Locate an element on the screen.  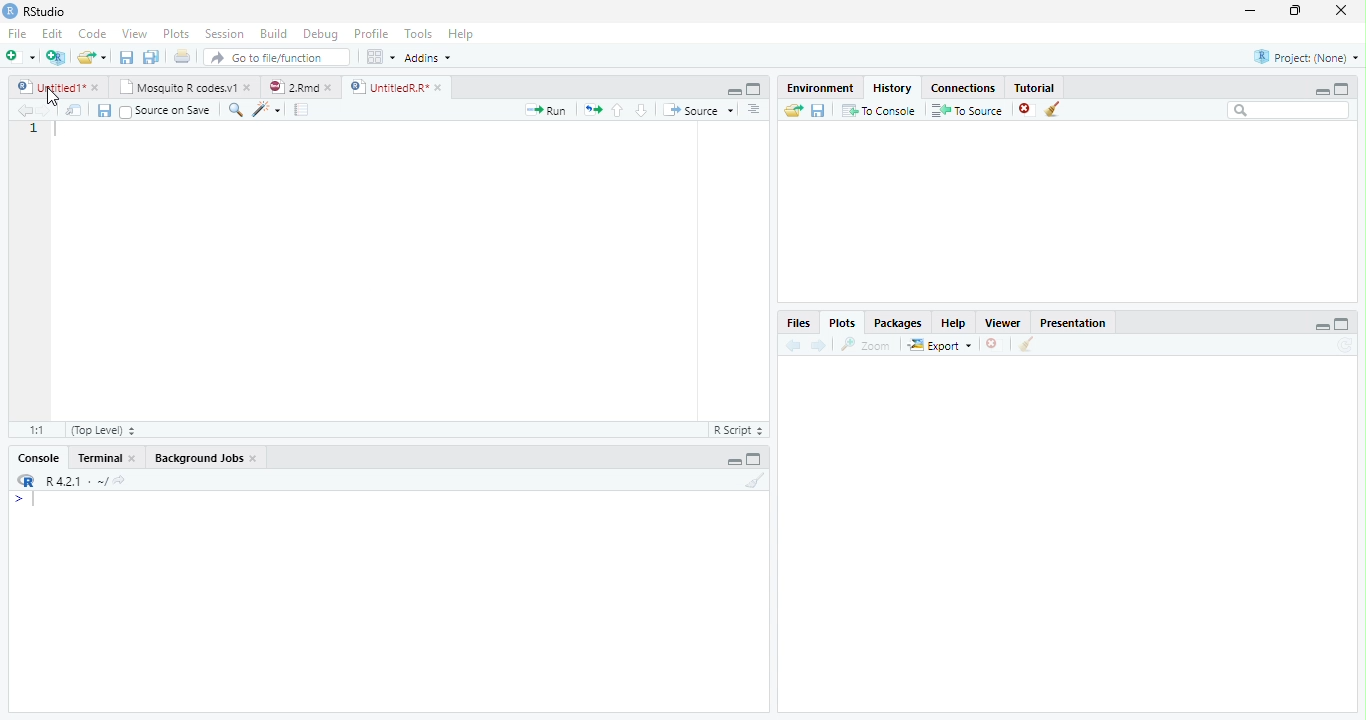
Plots is located at coordinates (175, 33).